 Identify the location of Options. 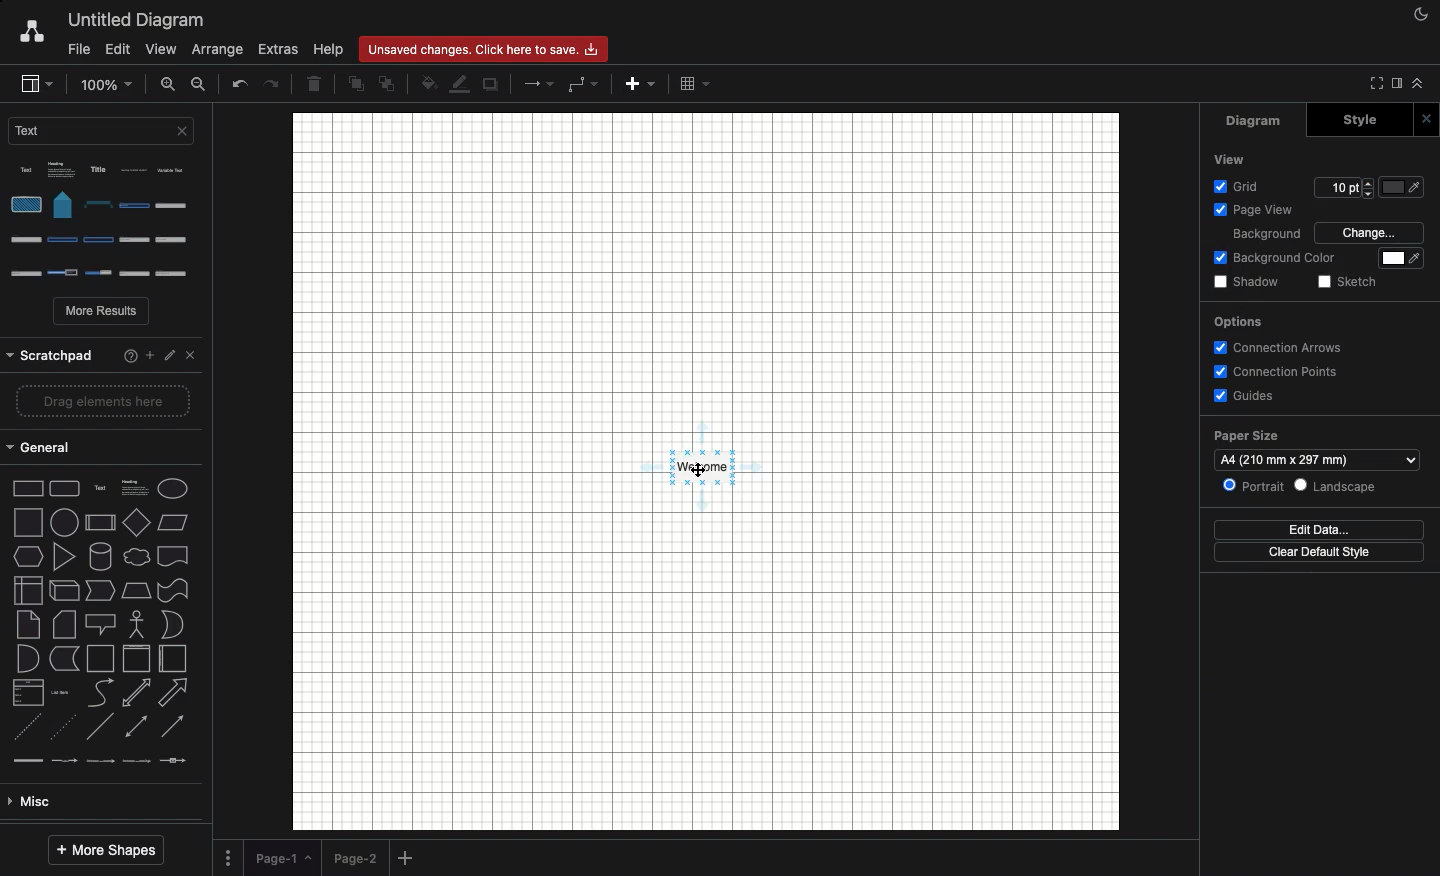
(228, 856).